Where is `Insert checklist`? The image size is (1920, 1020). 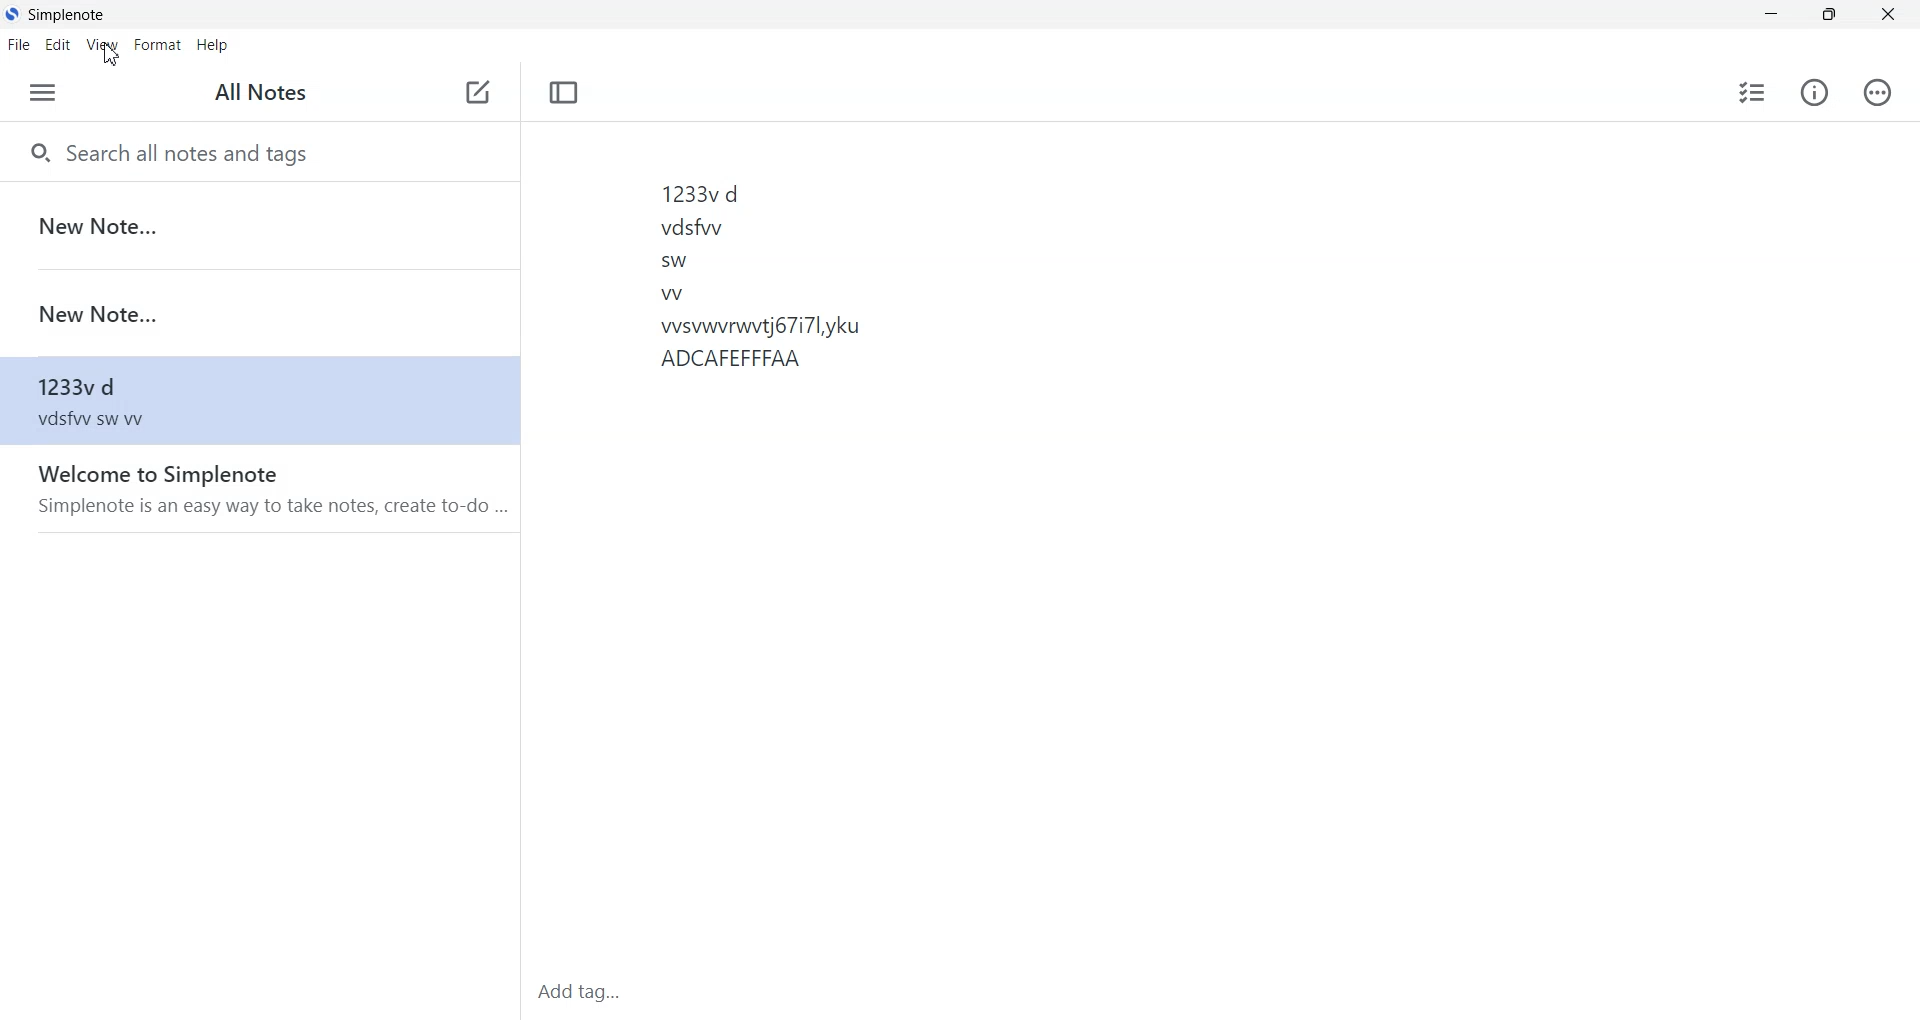 Insert checklist is located at coordinates (1752, 92).